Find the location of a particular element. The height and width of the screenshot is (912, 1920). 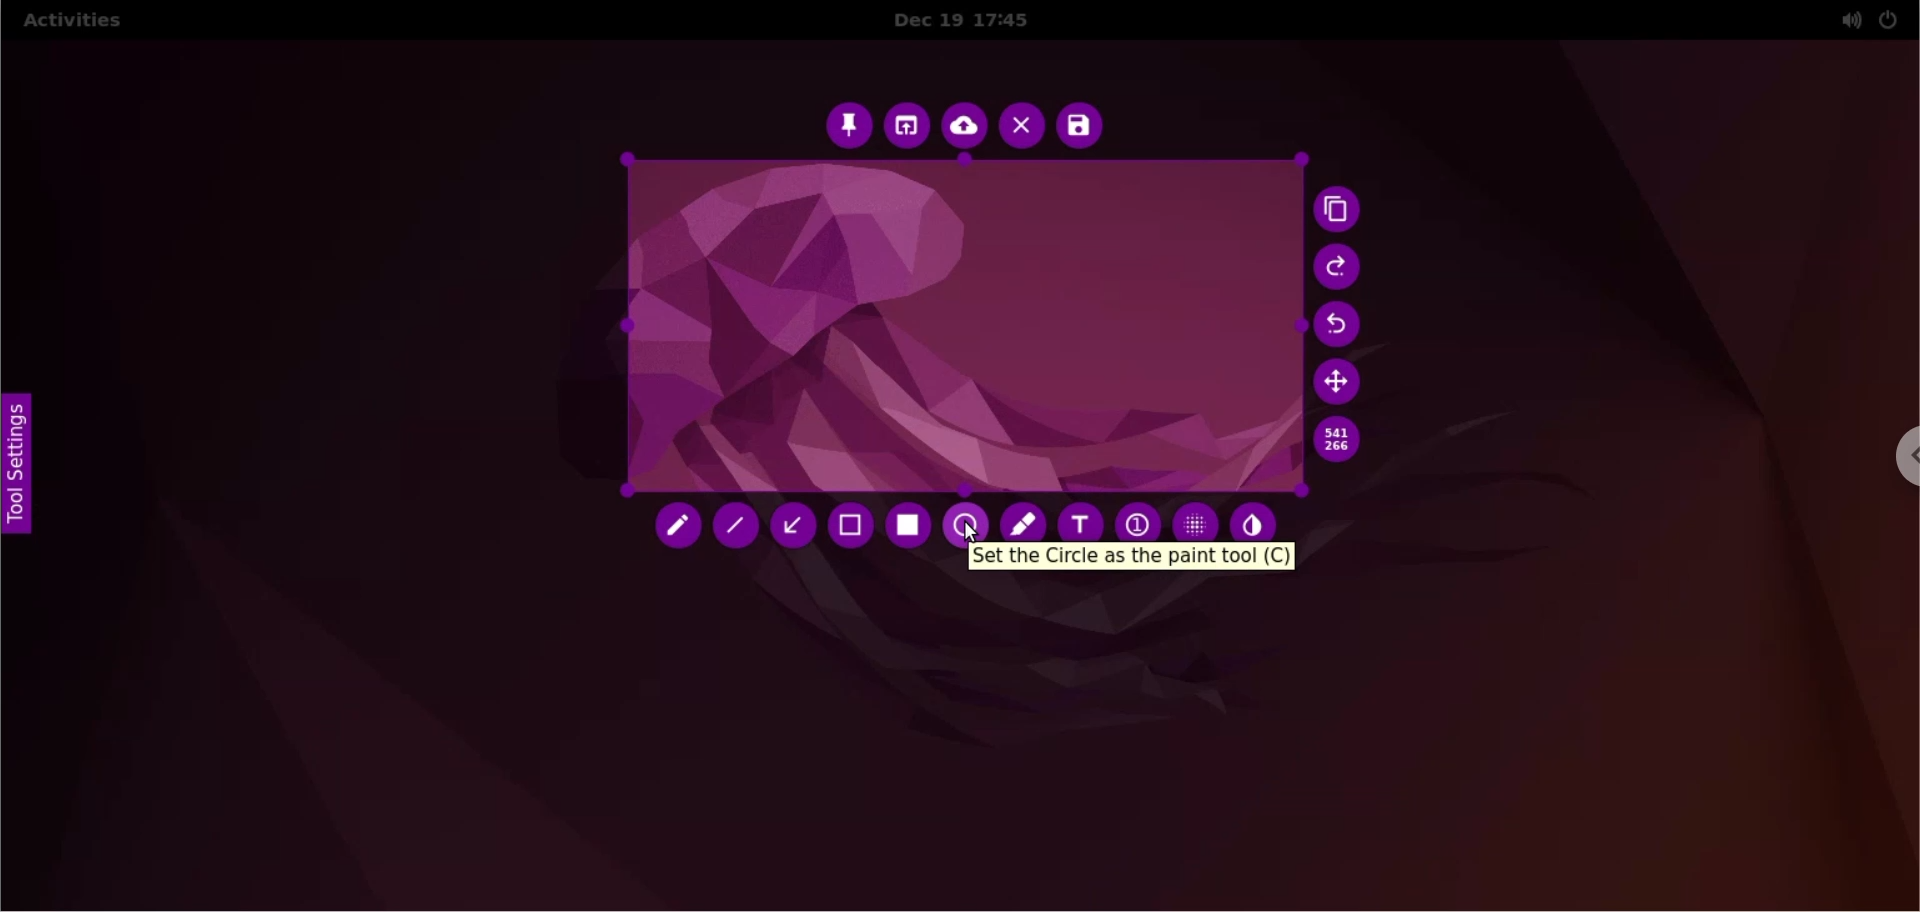

inverter tool is located at coordinates (1259, 519).